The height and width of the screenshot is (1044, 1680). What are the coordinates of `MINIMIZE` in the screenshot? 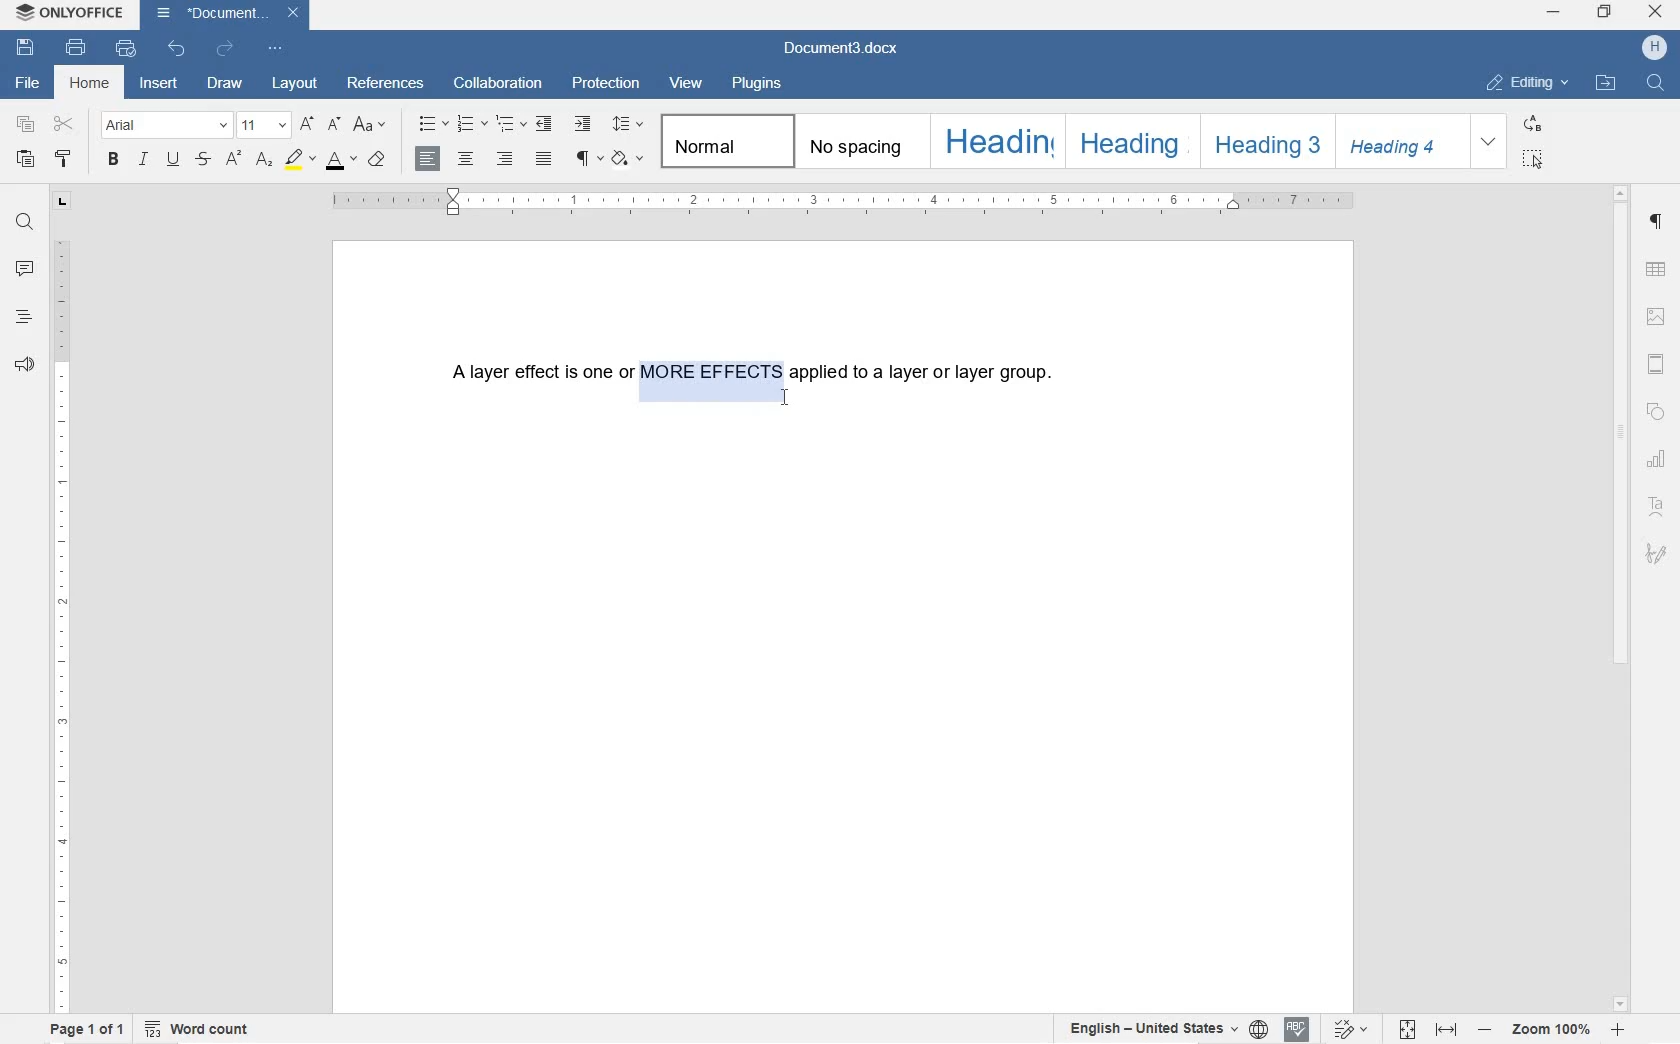 It's located at (1556, 13).